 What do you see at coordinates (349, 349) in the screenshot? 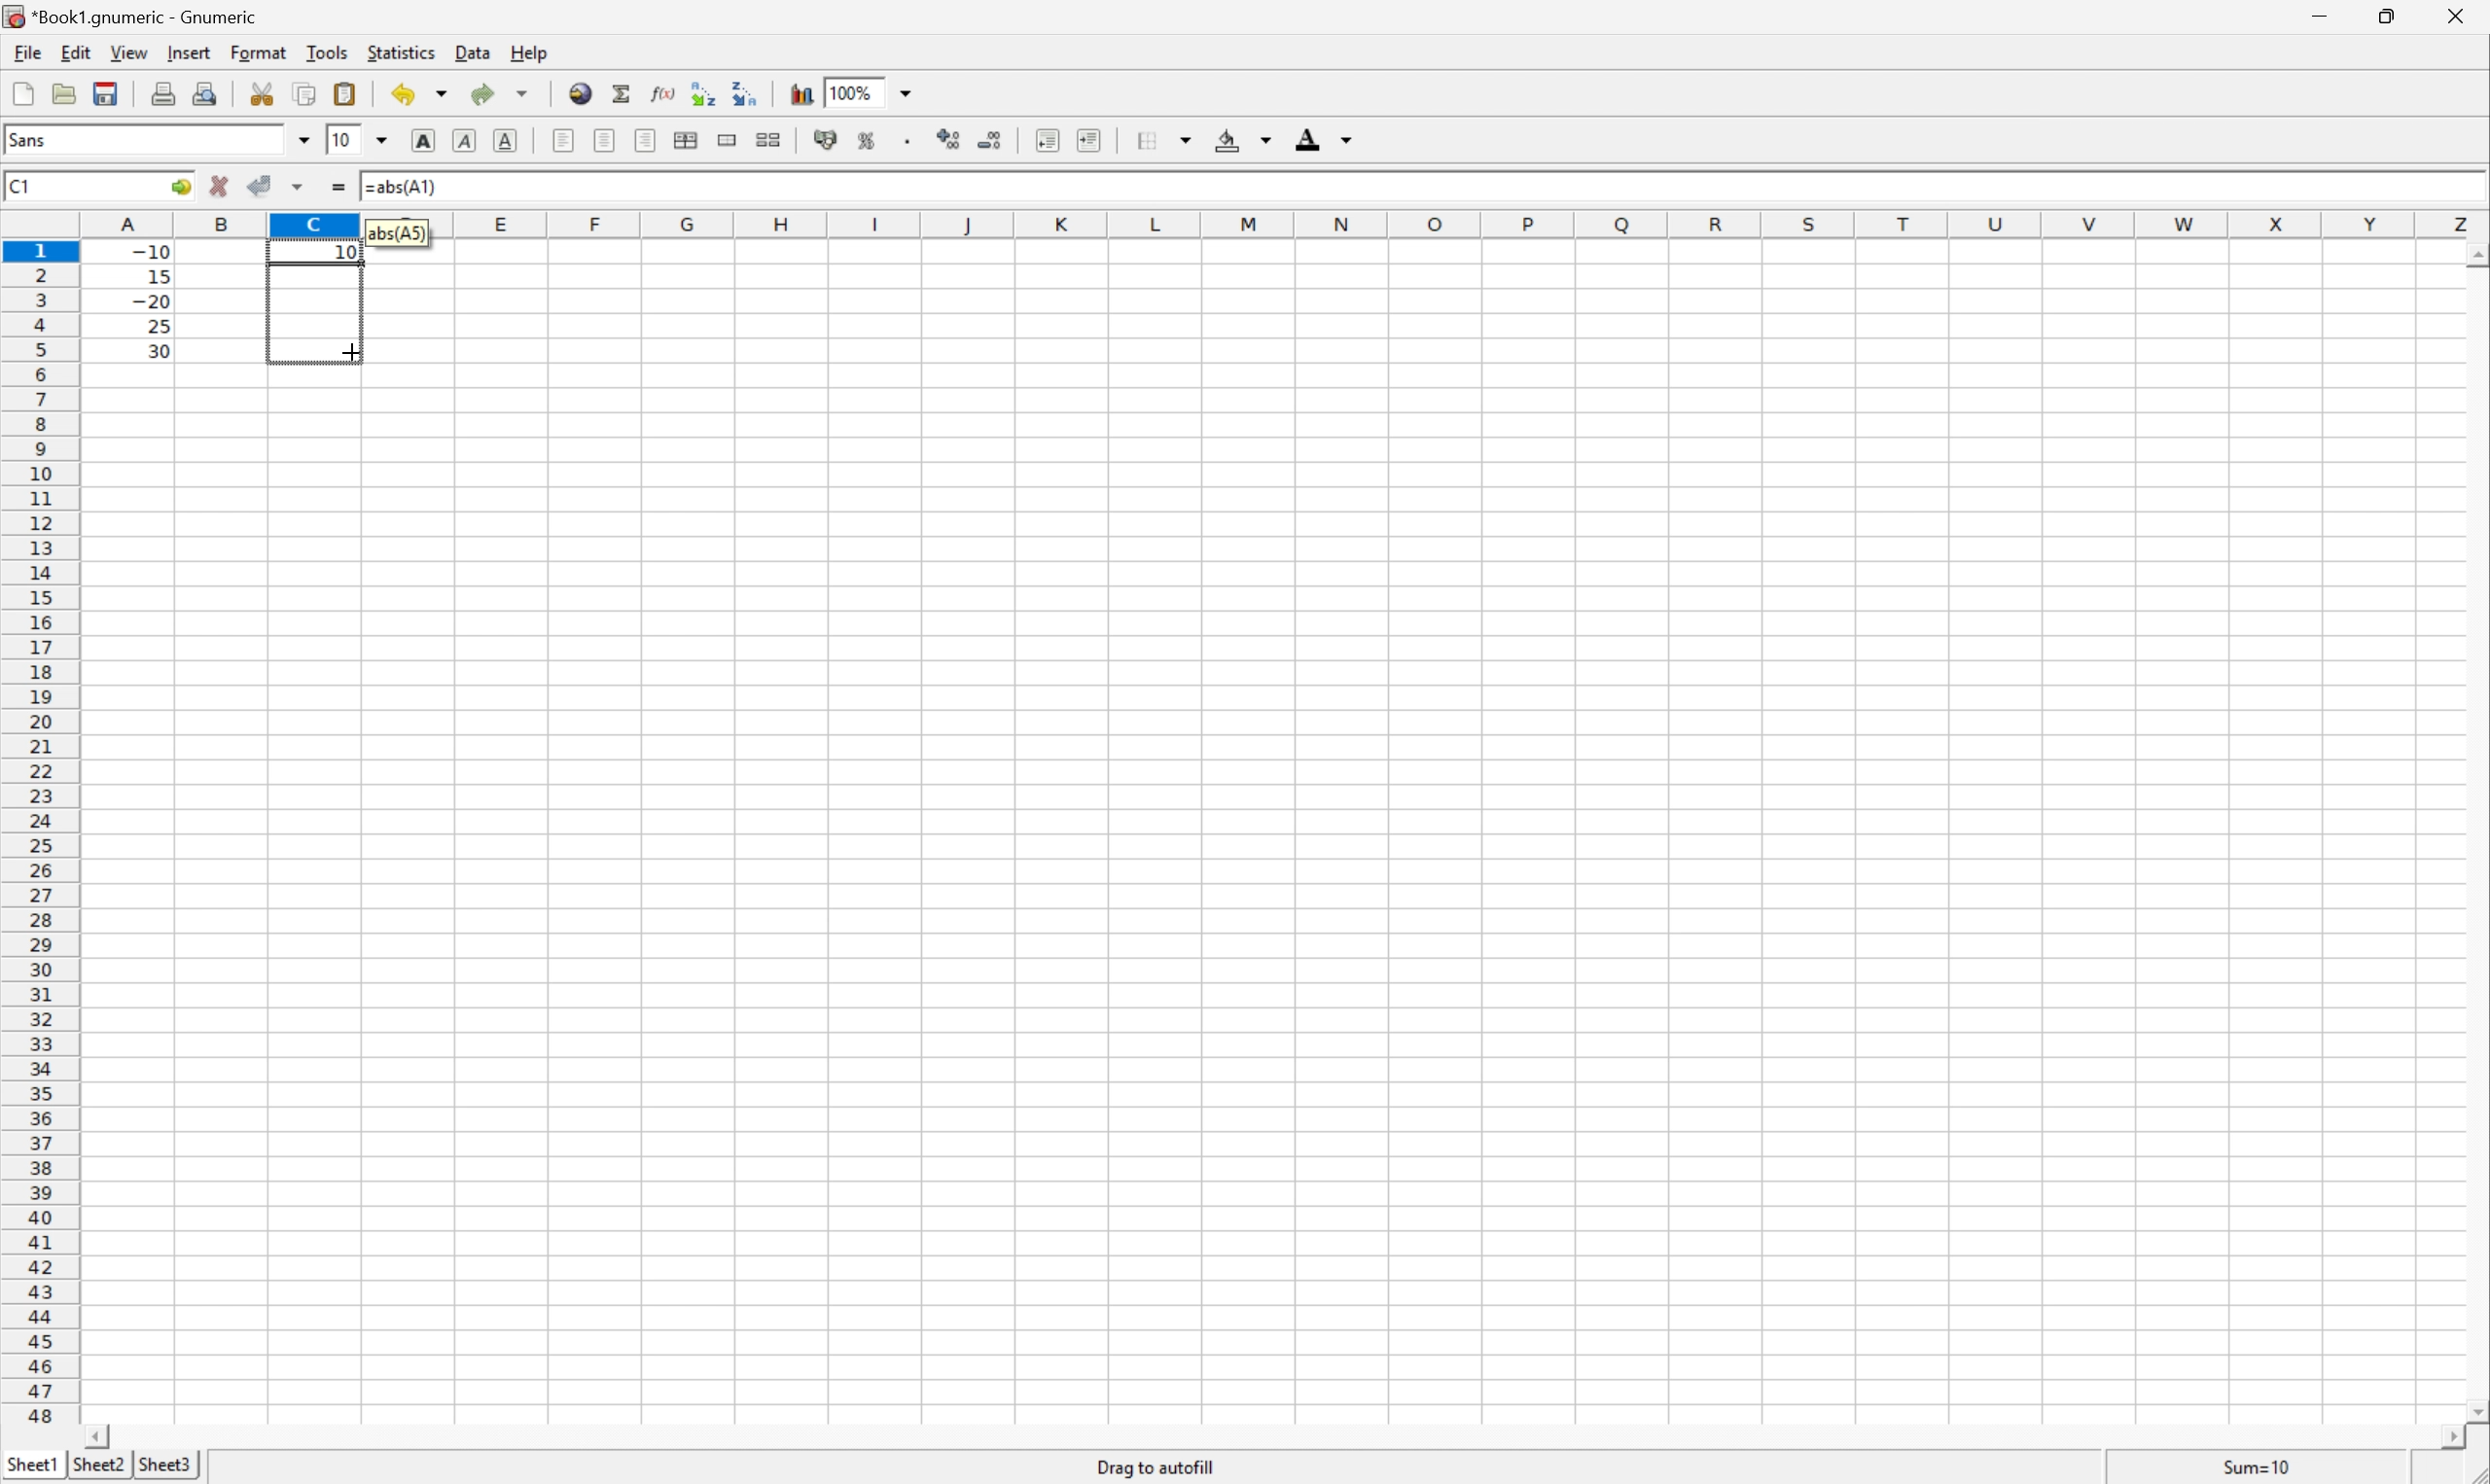
I see `Cursor` at bounding box center [349, 349].